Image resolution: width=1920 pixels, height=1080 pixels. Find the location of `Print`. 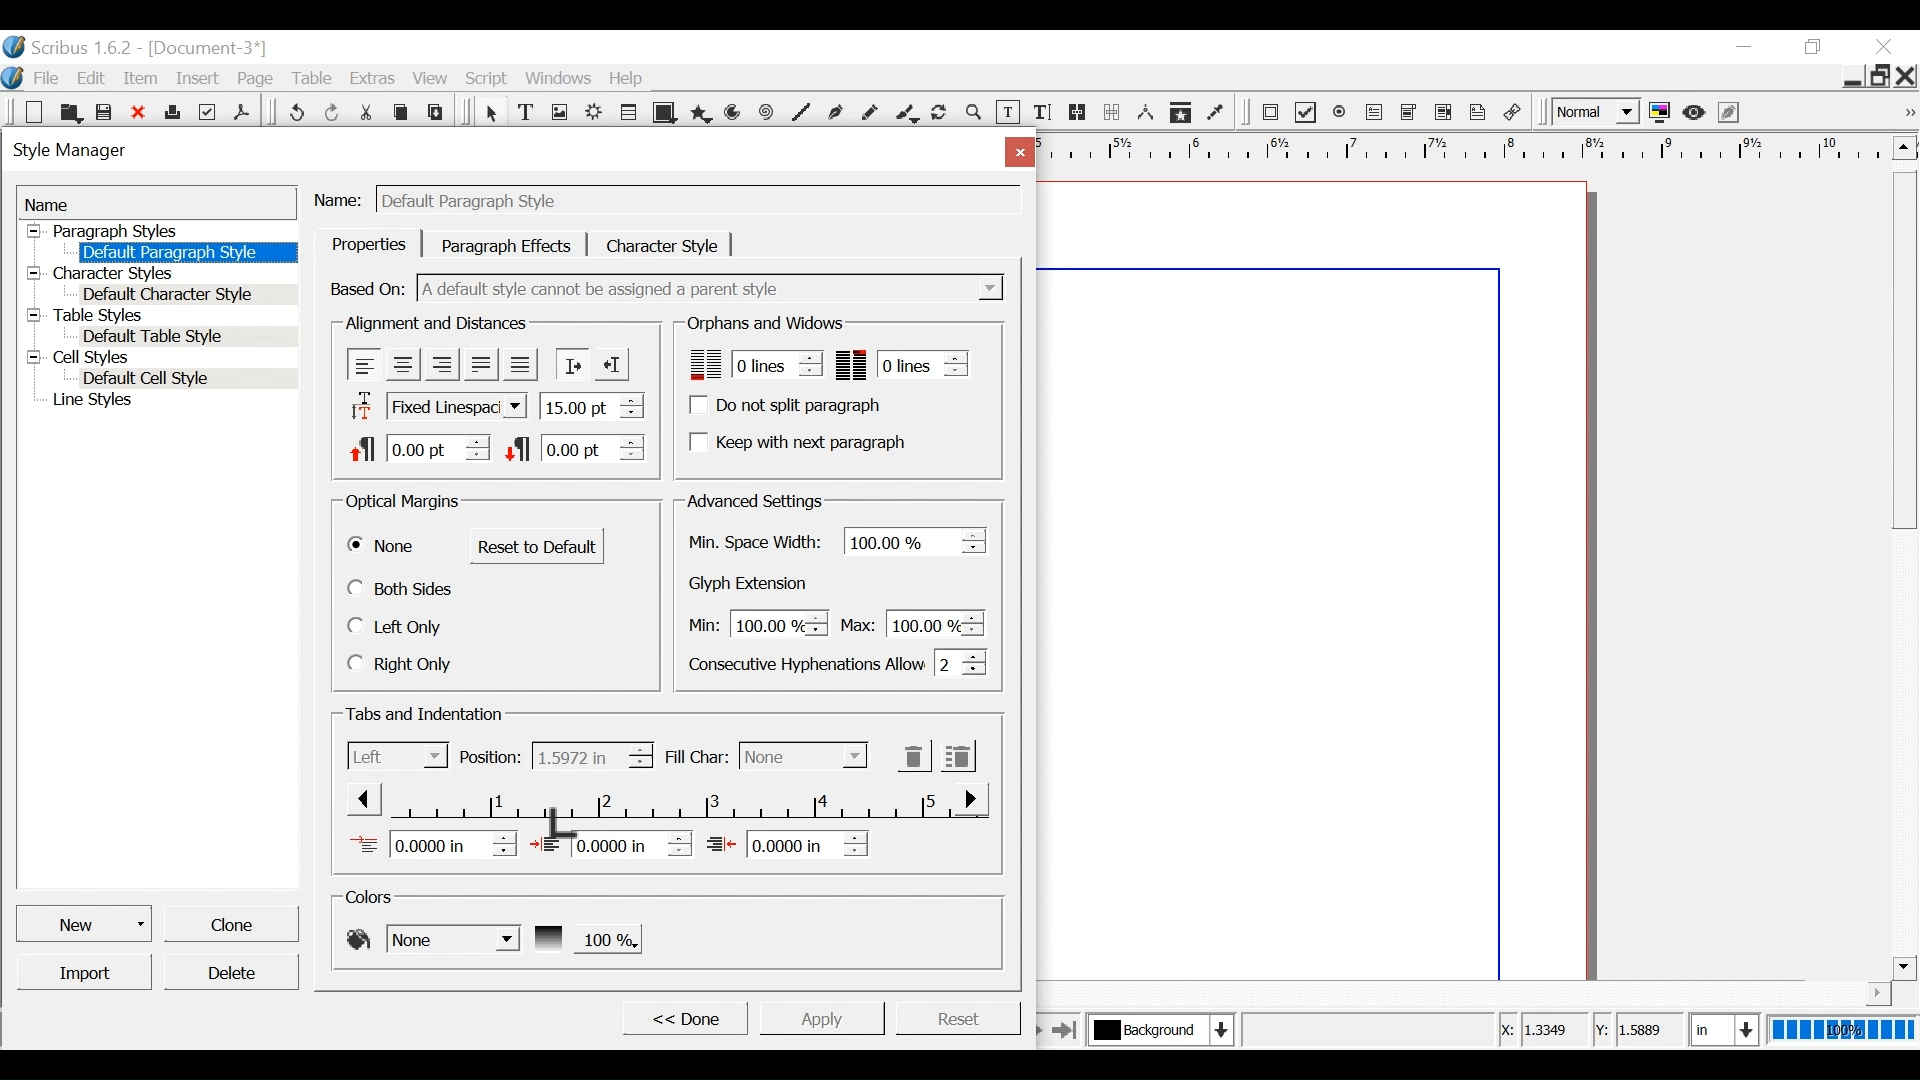

Print is located at coordinates (172, 110).